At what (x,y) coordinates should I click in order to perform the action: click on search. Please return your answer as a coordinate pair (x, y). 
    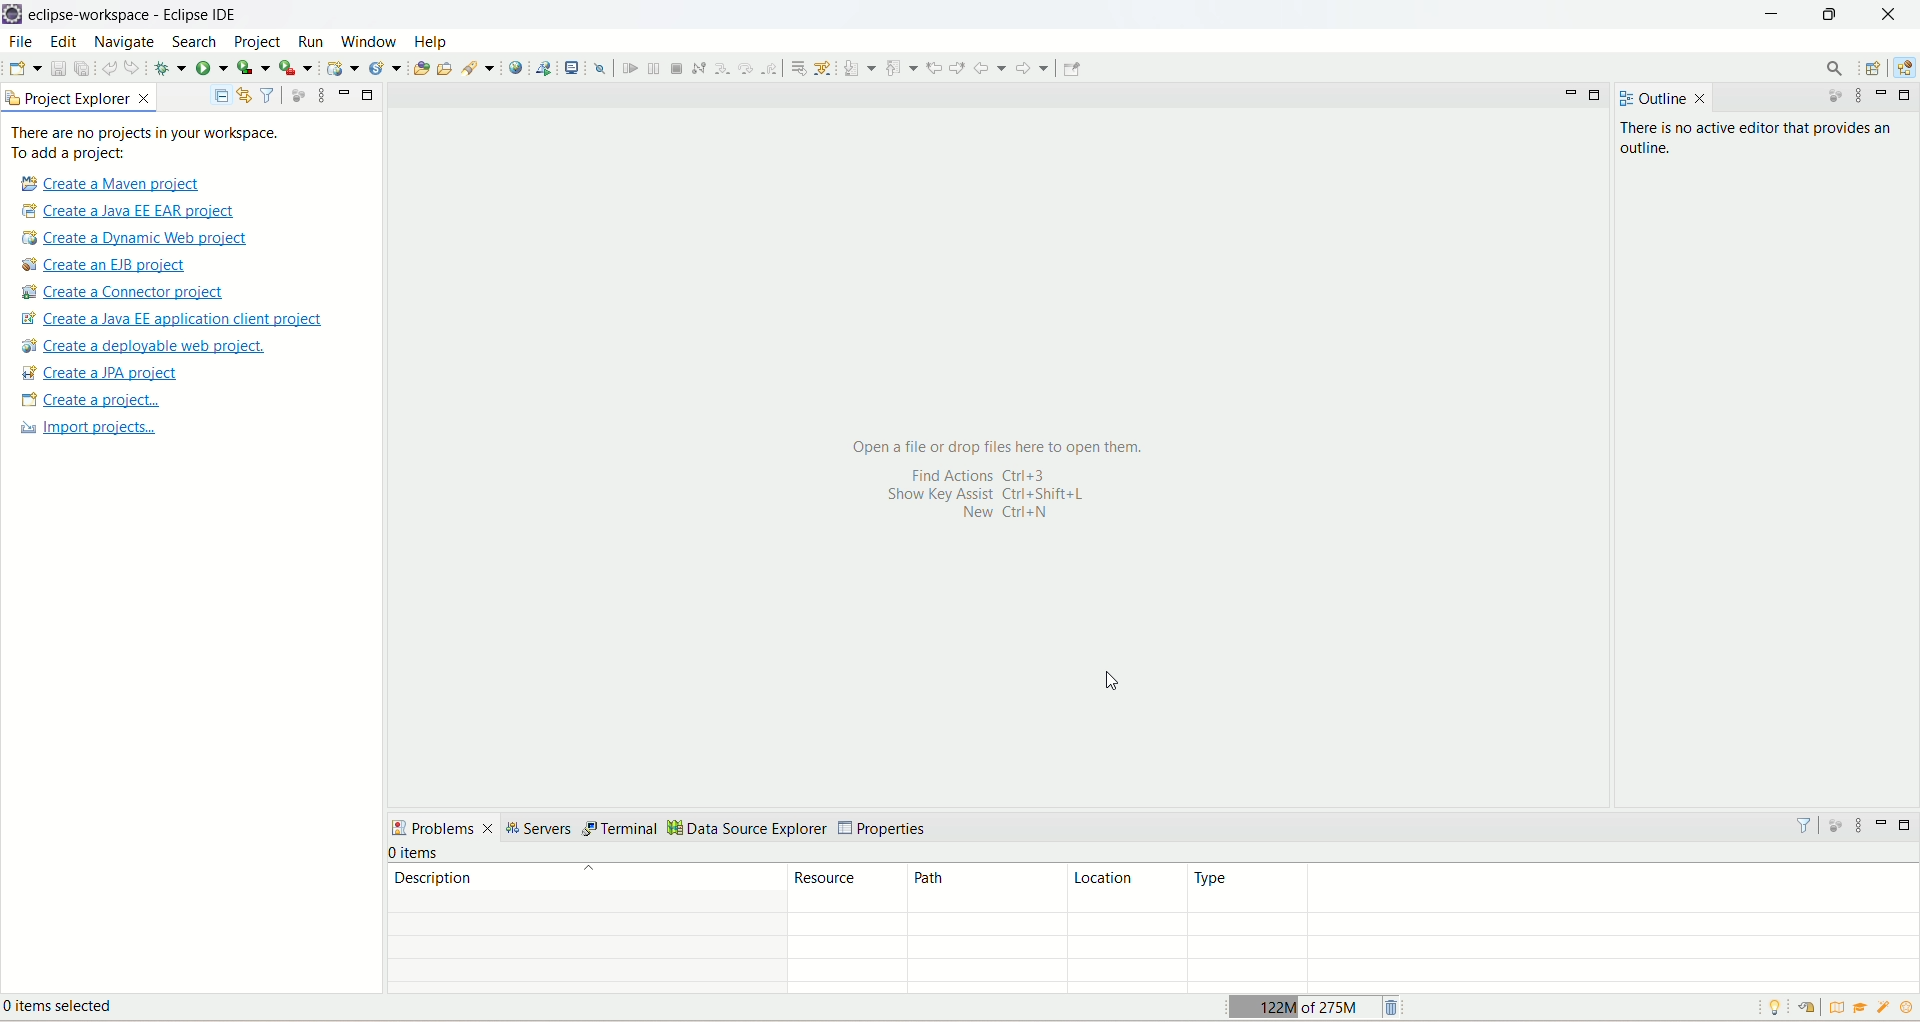
    Looking at the image, I should click on (480, 68).